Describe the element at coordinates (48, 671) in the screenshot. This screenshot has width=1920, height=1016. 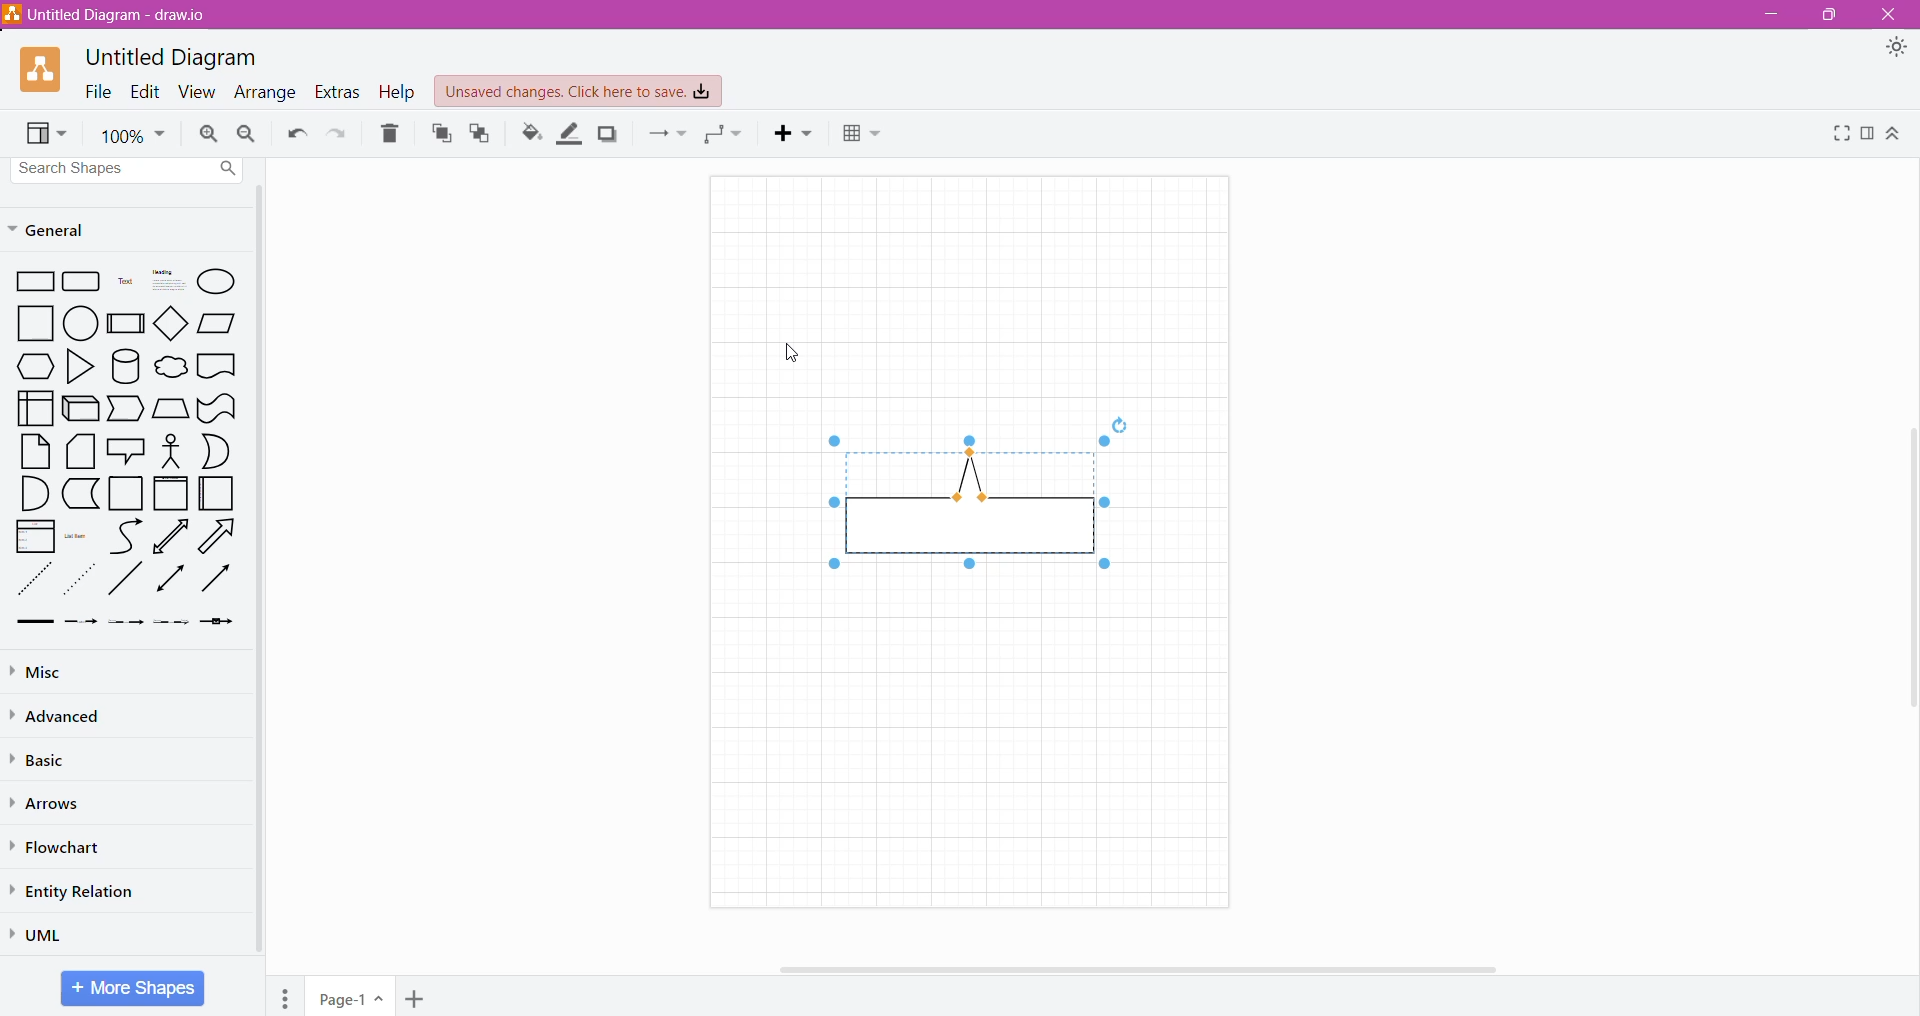
I see `Misc` at that location.